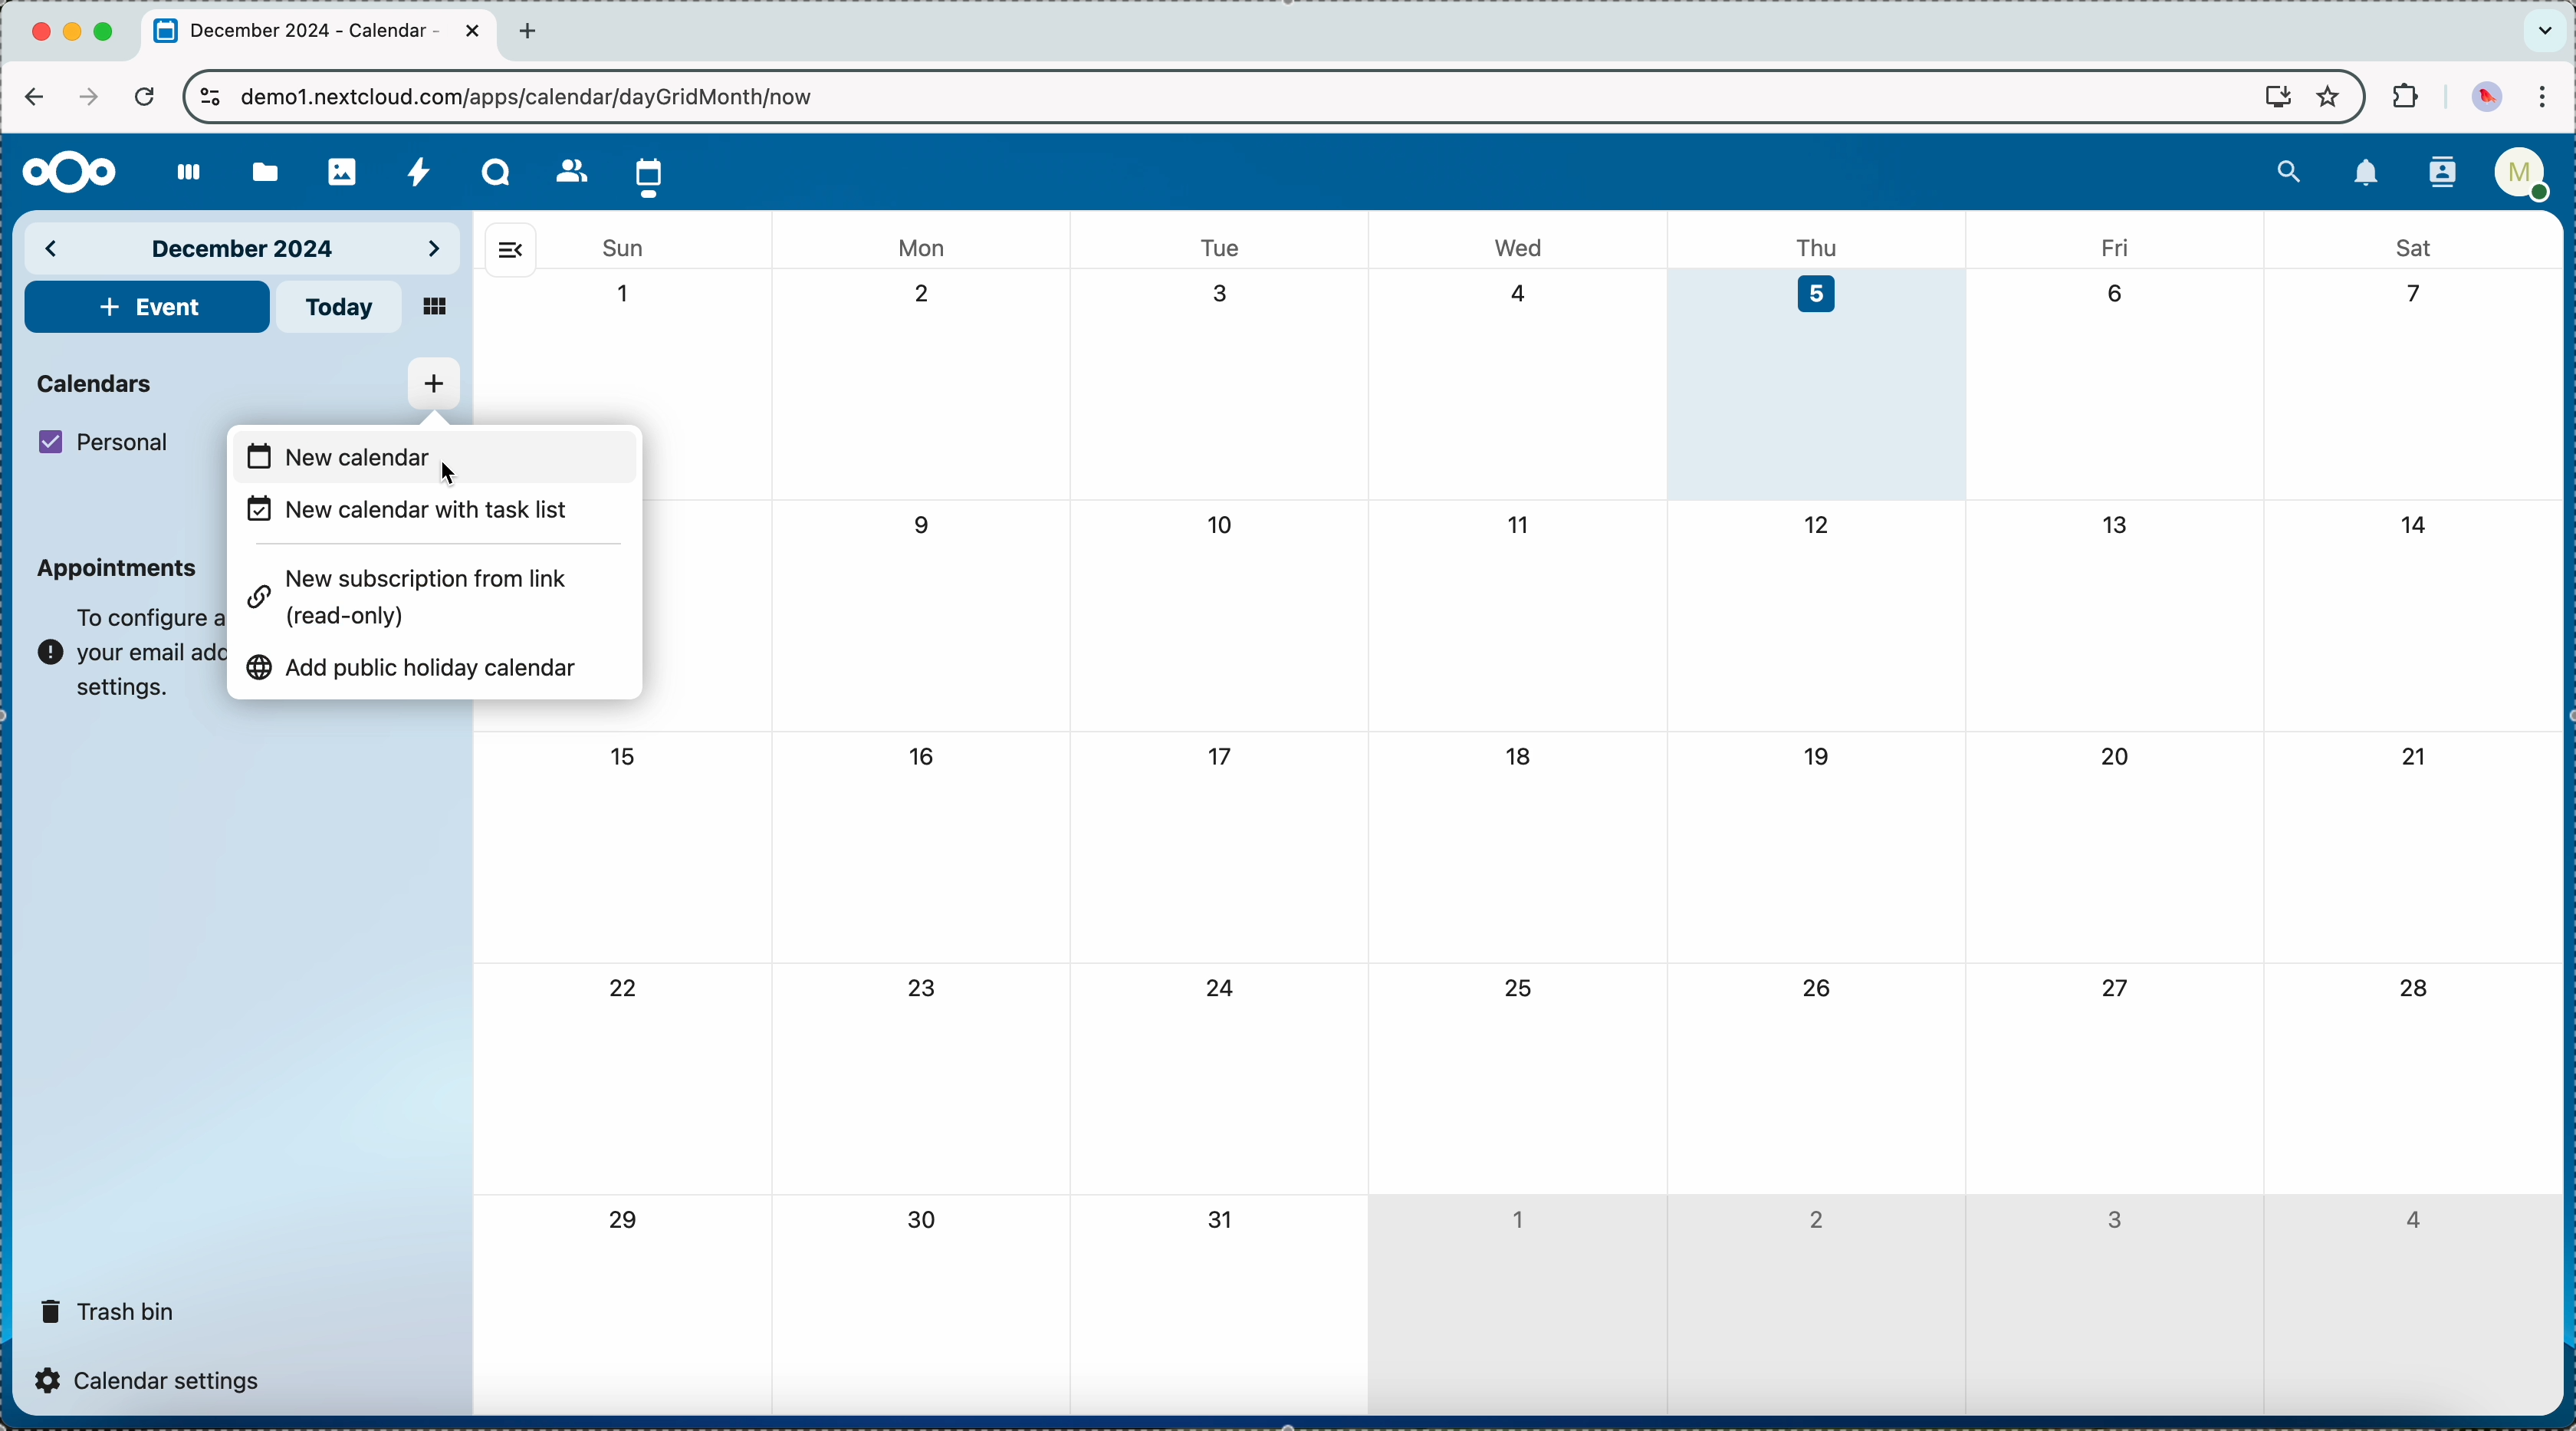 This screenshot has width=2576, height=1431. What do you see at coordinates (2413, 756) in the screenshot?
I see `21` at bounding box center [2413, 756].